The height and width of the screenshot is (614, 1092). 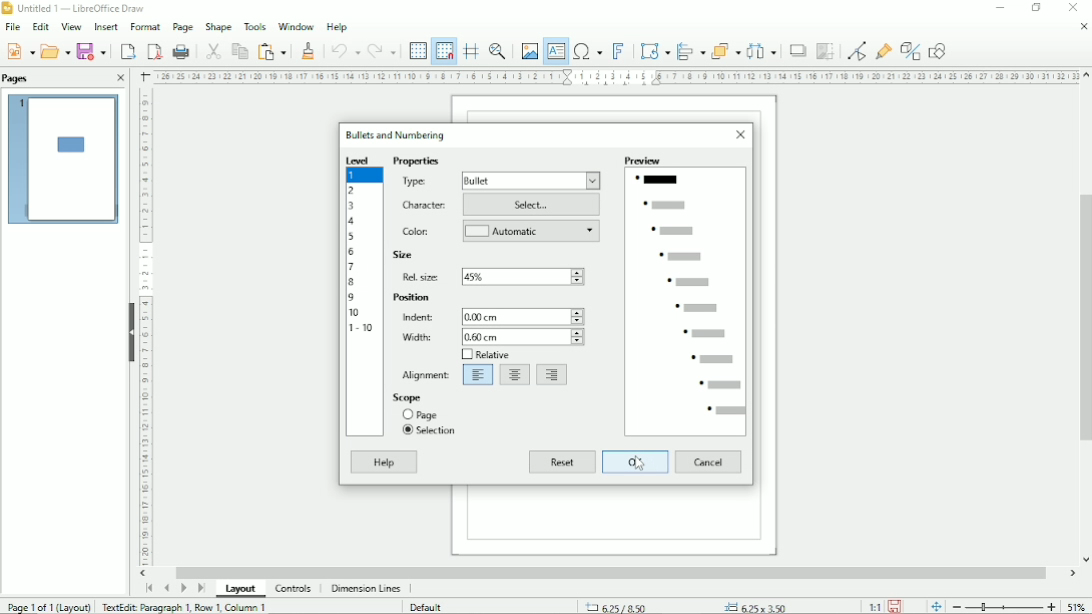 What do you see at coordinates (763, 51) in the screenshot?
I see `Distribute` at bounding box center [763, 51].